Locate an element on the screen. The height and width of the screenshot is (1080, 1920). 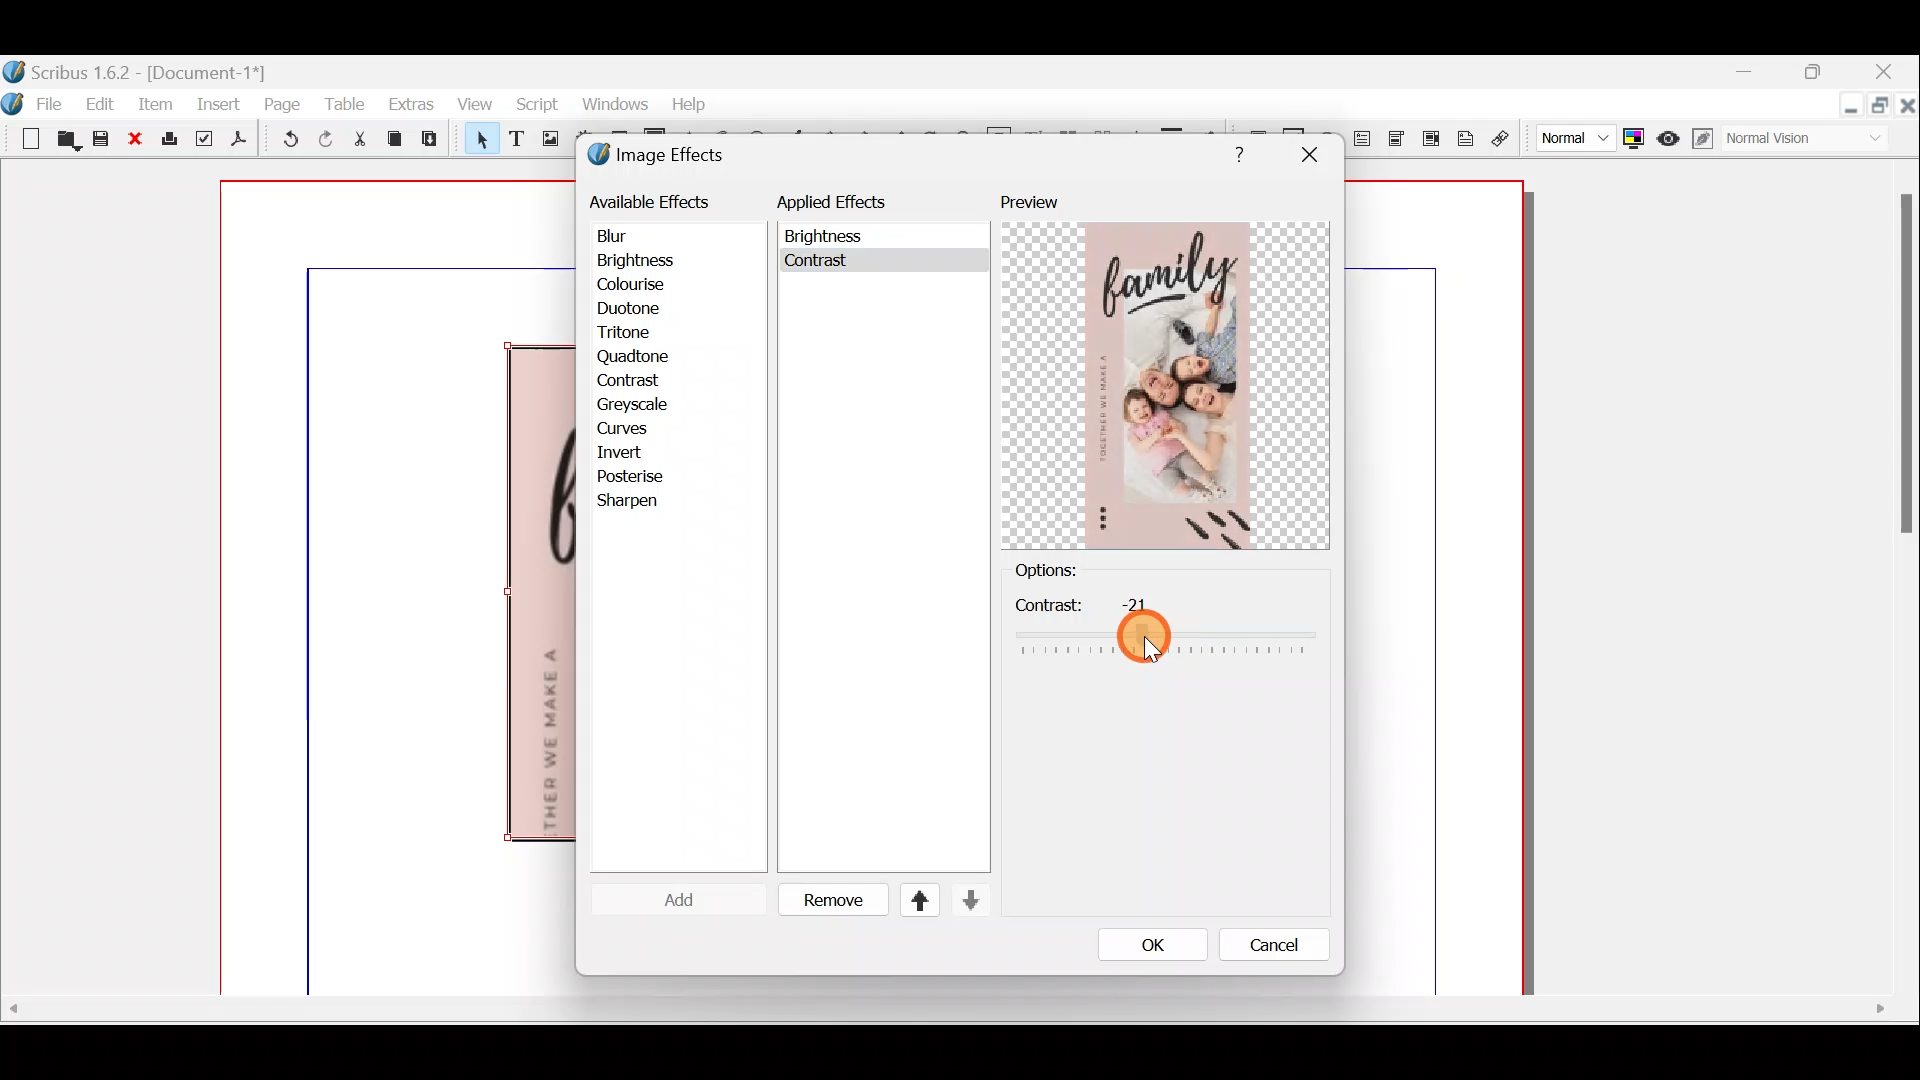
 is located at coordinates (943, 1009).